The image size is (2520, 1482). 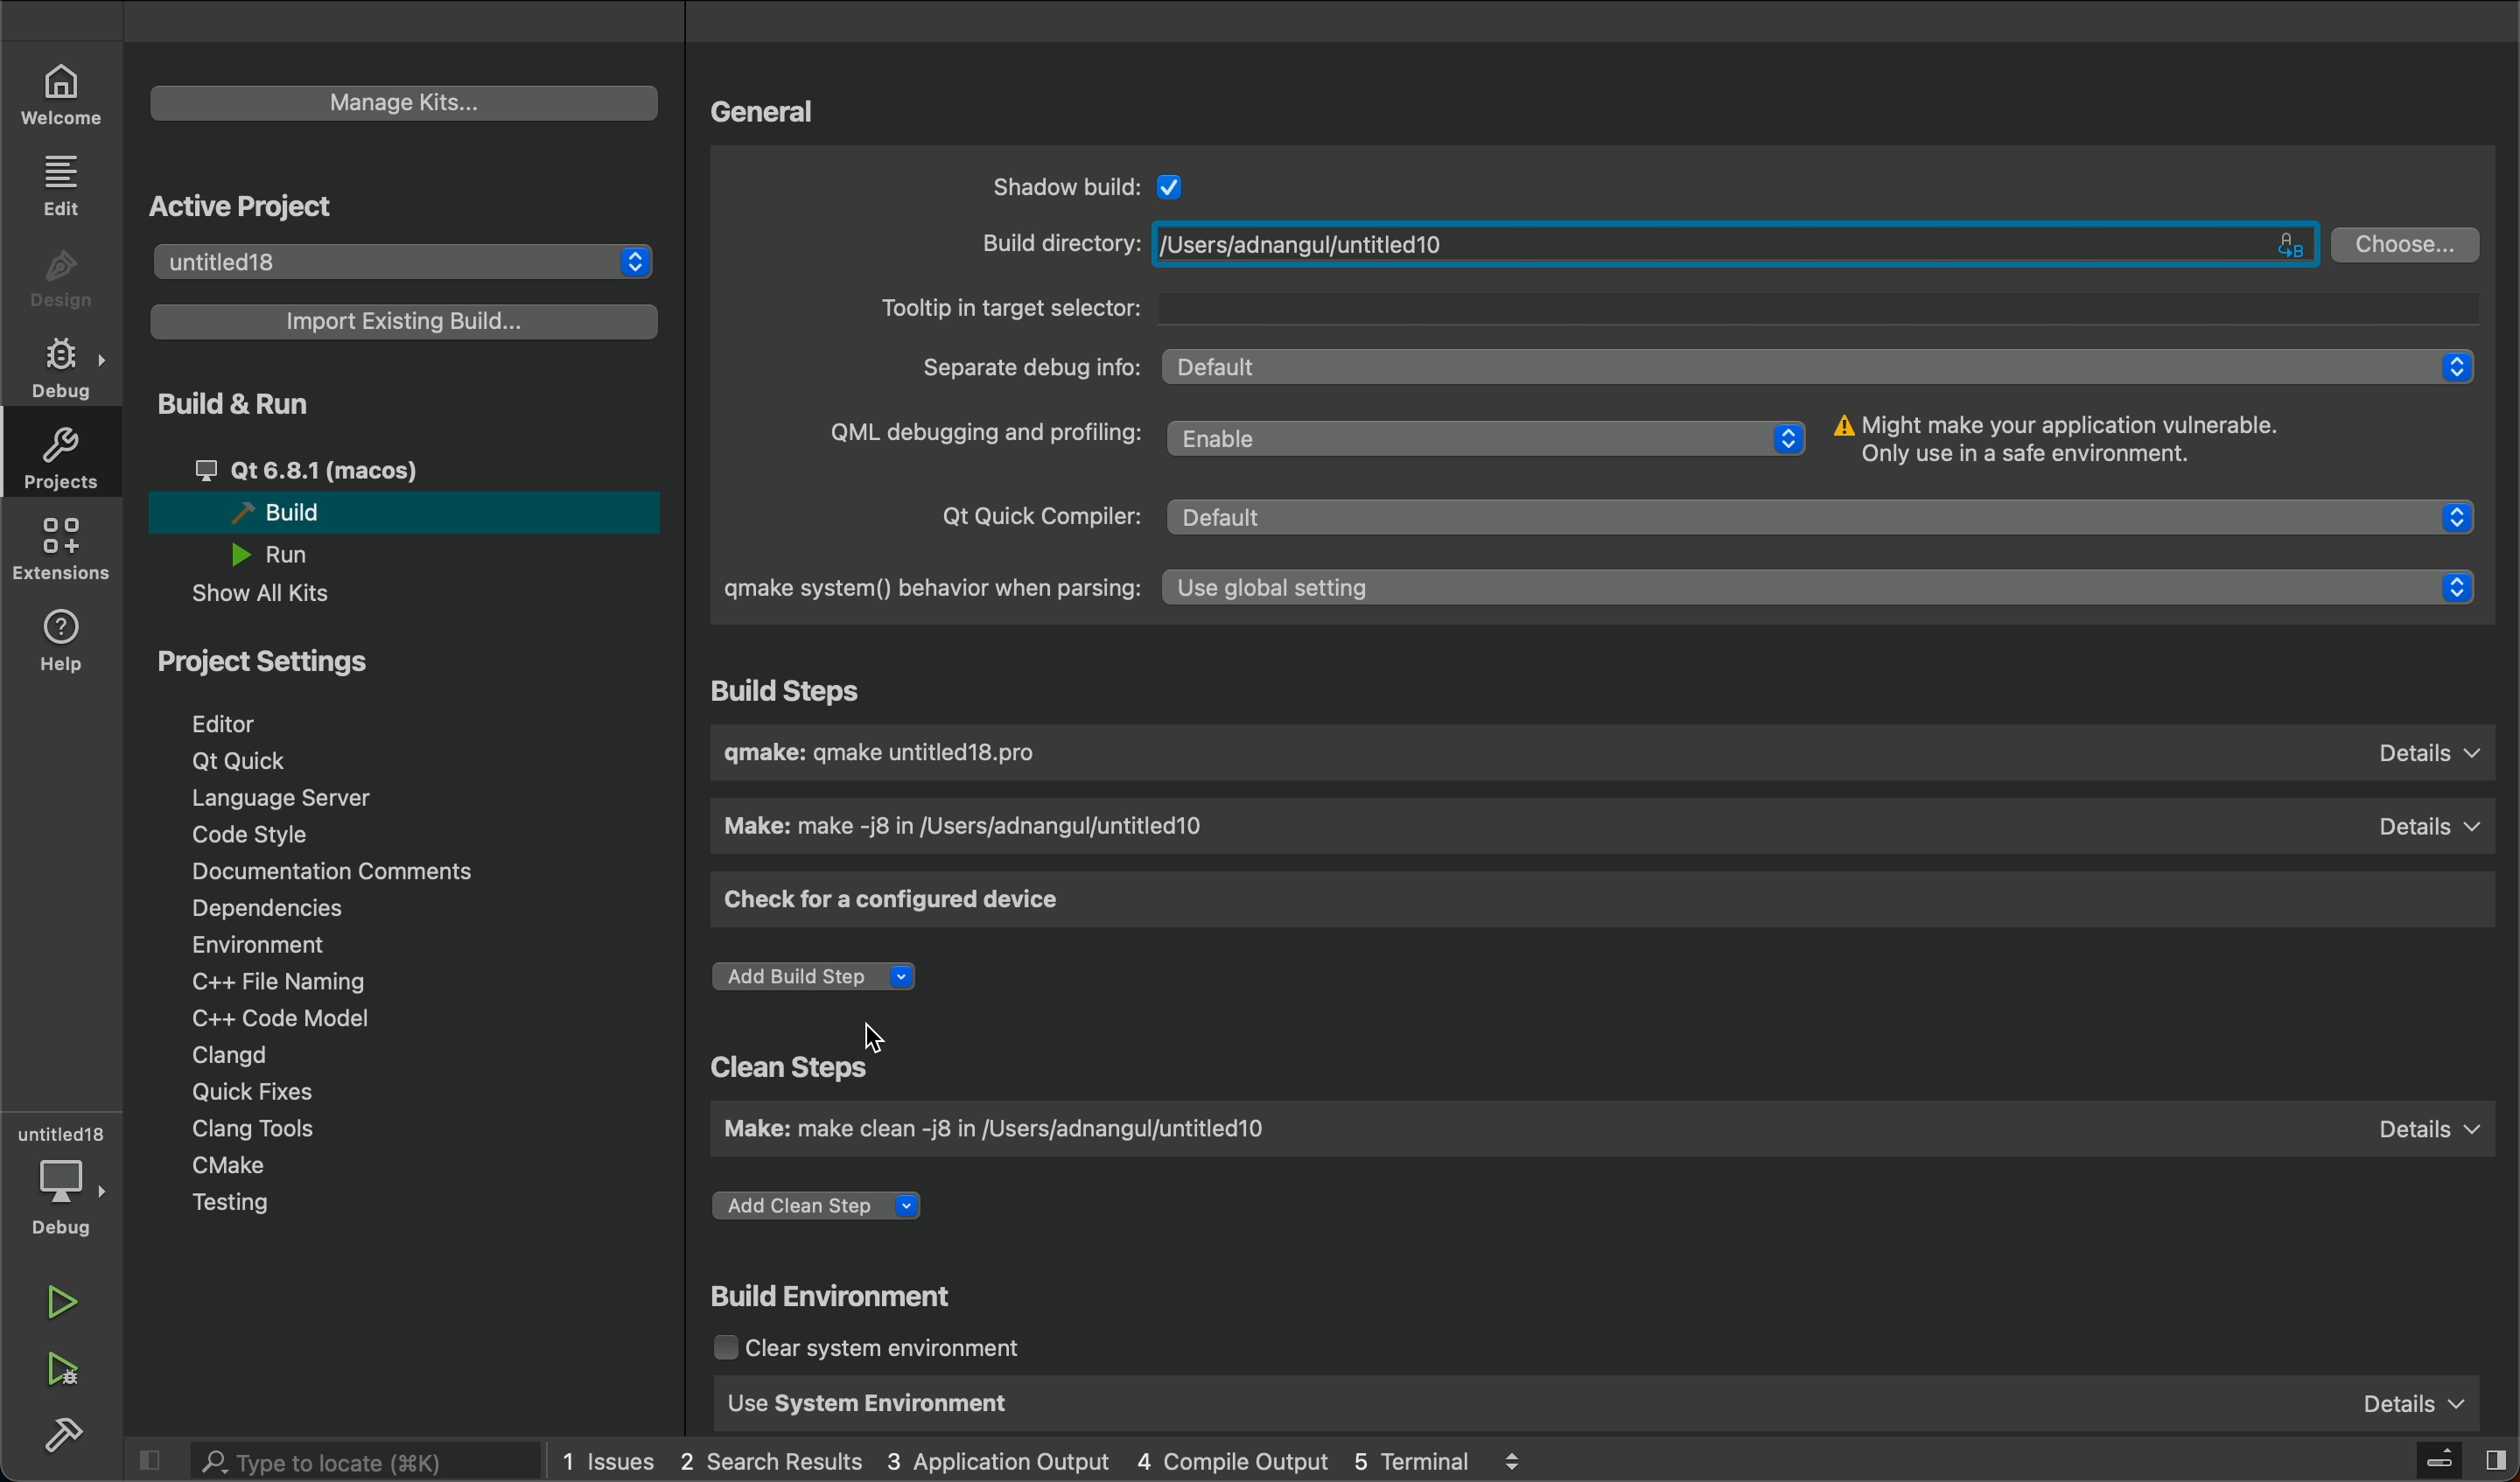 What do you see at coordinates (868, 1406) in the screenshot?
I see `Use System Environment` at bounding box center [868, 1406].